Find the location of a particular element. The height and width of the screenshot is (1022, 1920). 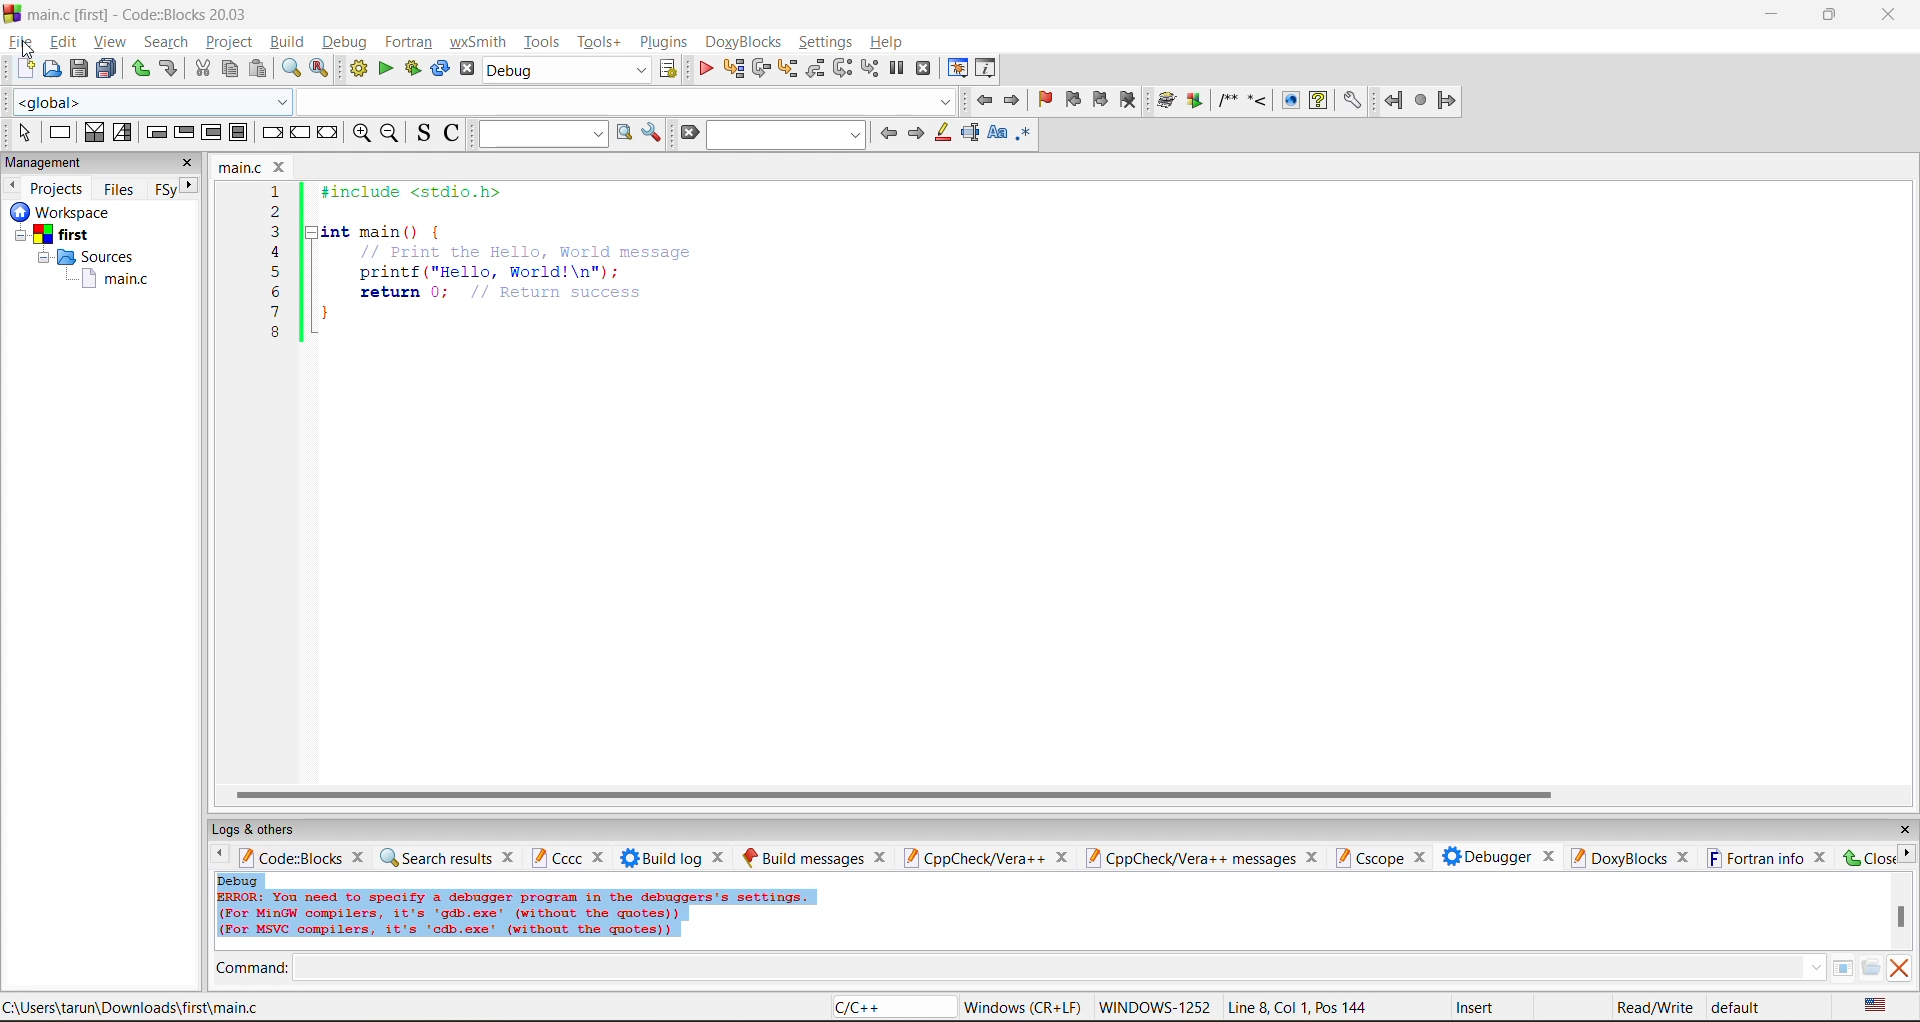

zoom out is located at coordinates (389, 134).